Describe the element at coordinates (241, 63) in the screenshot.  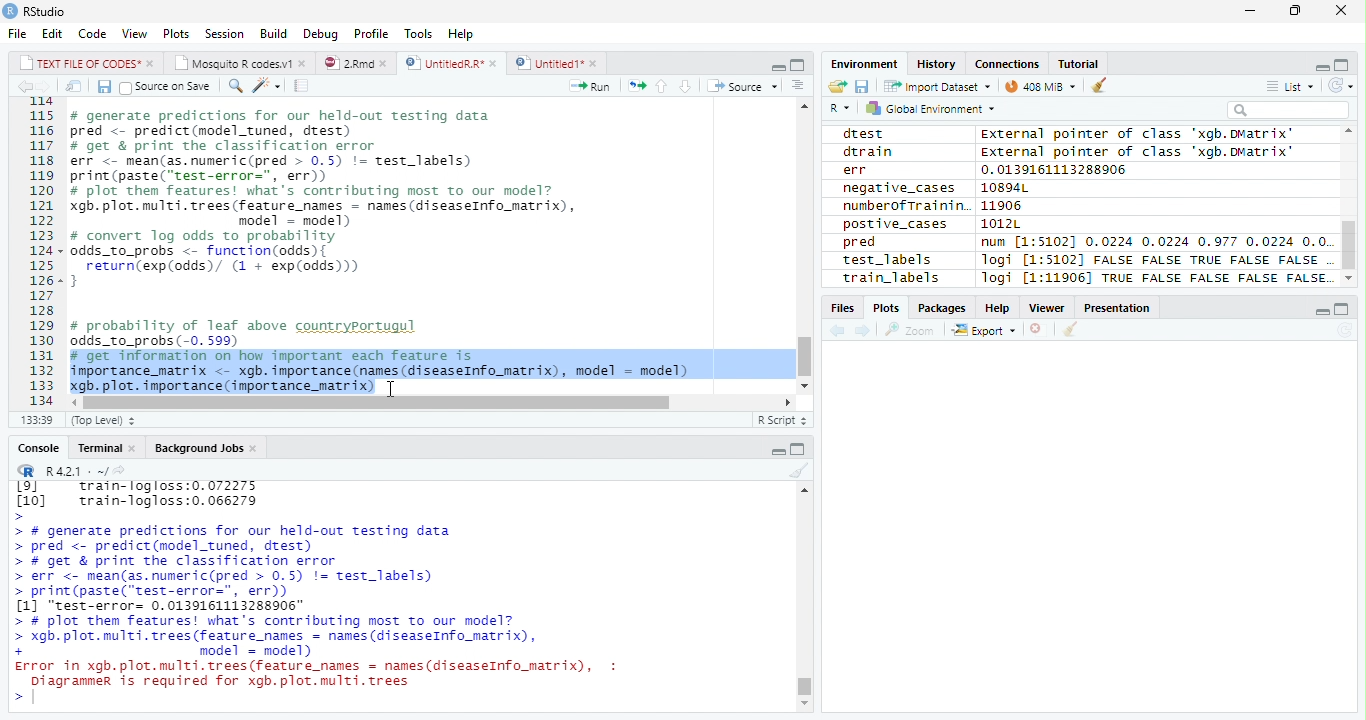
I see `Mosquito R codes1` at that location.